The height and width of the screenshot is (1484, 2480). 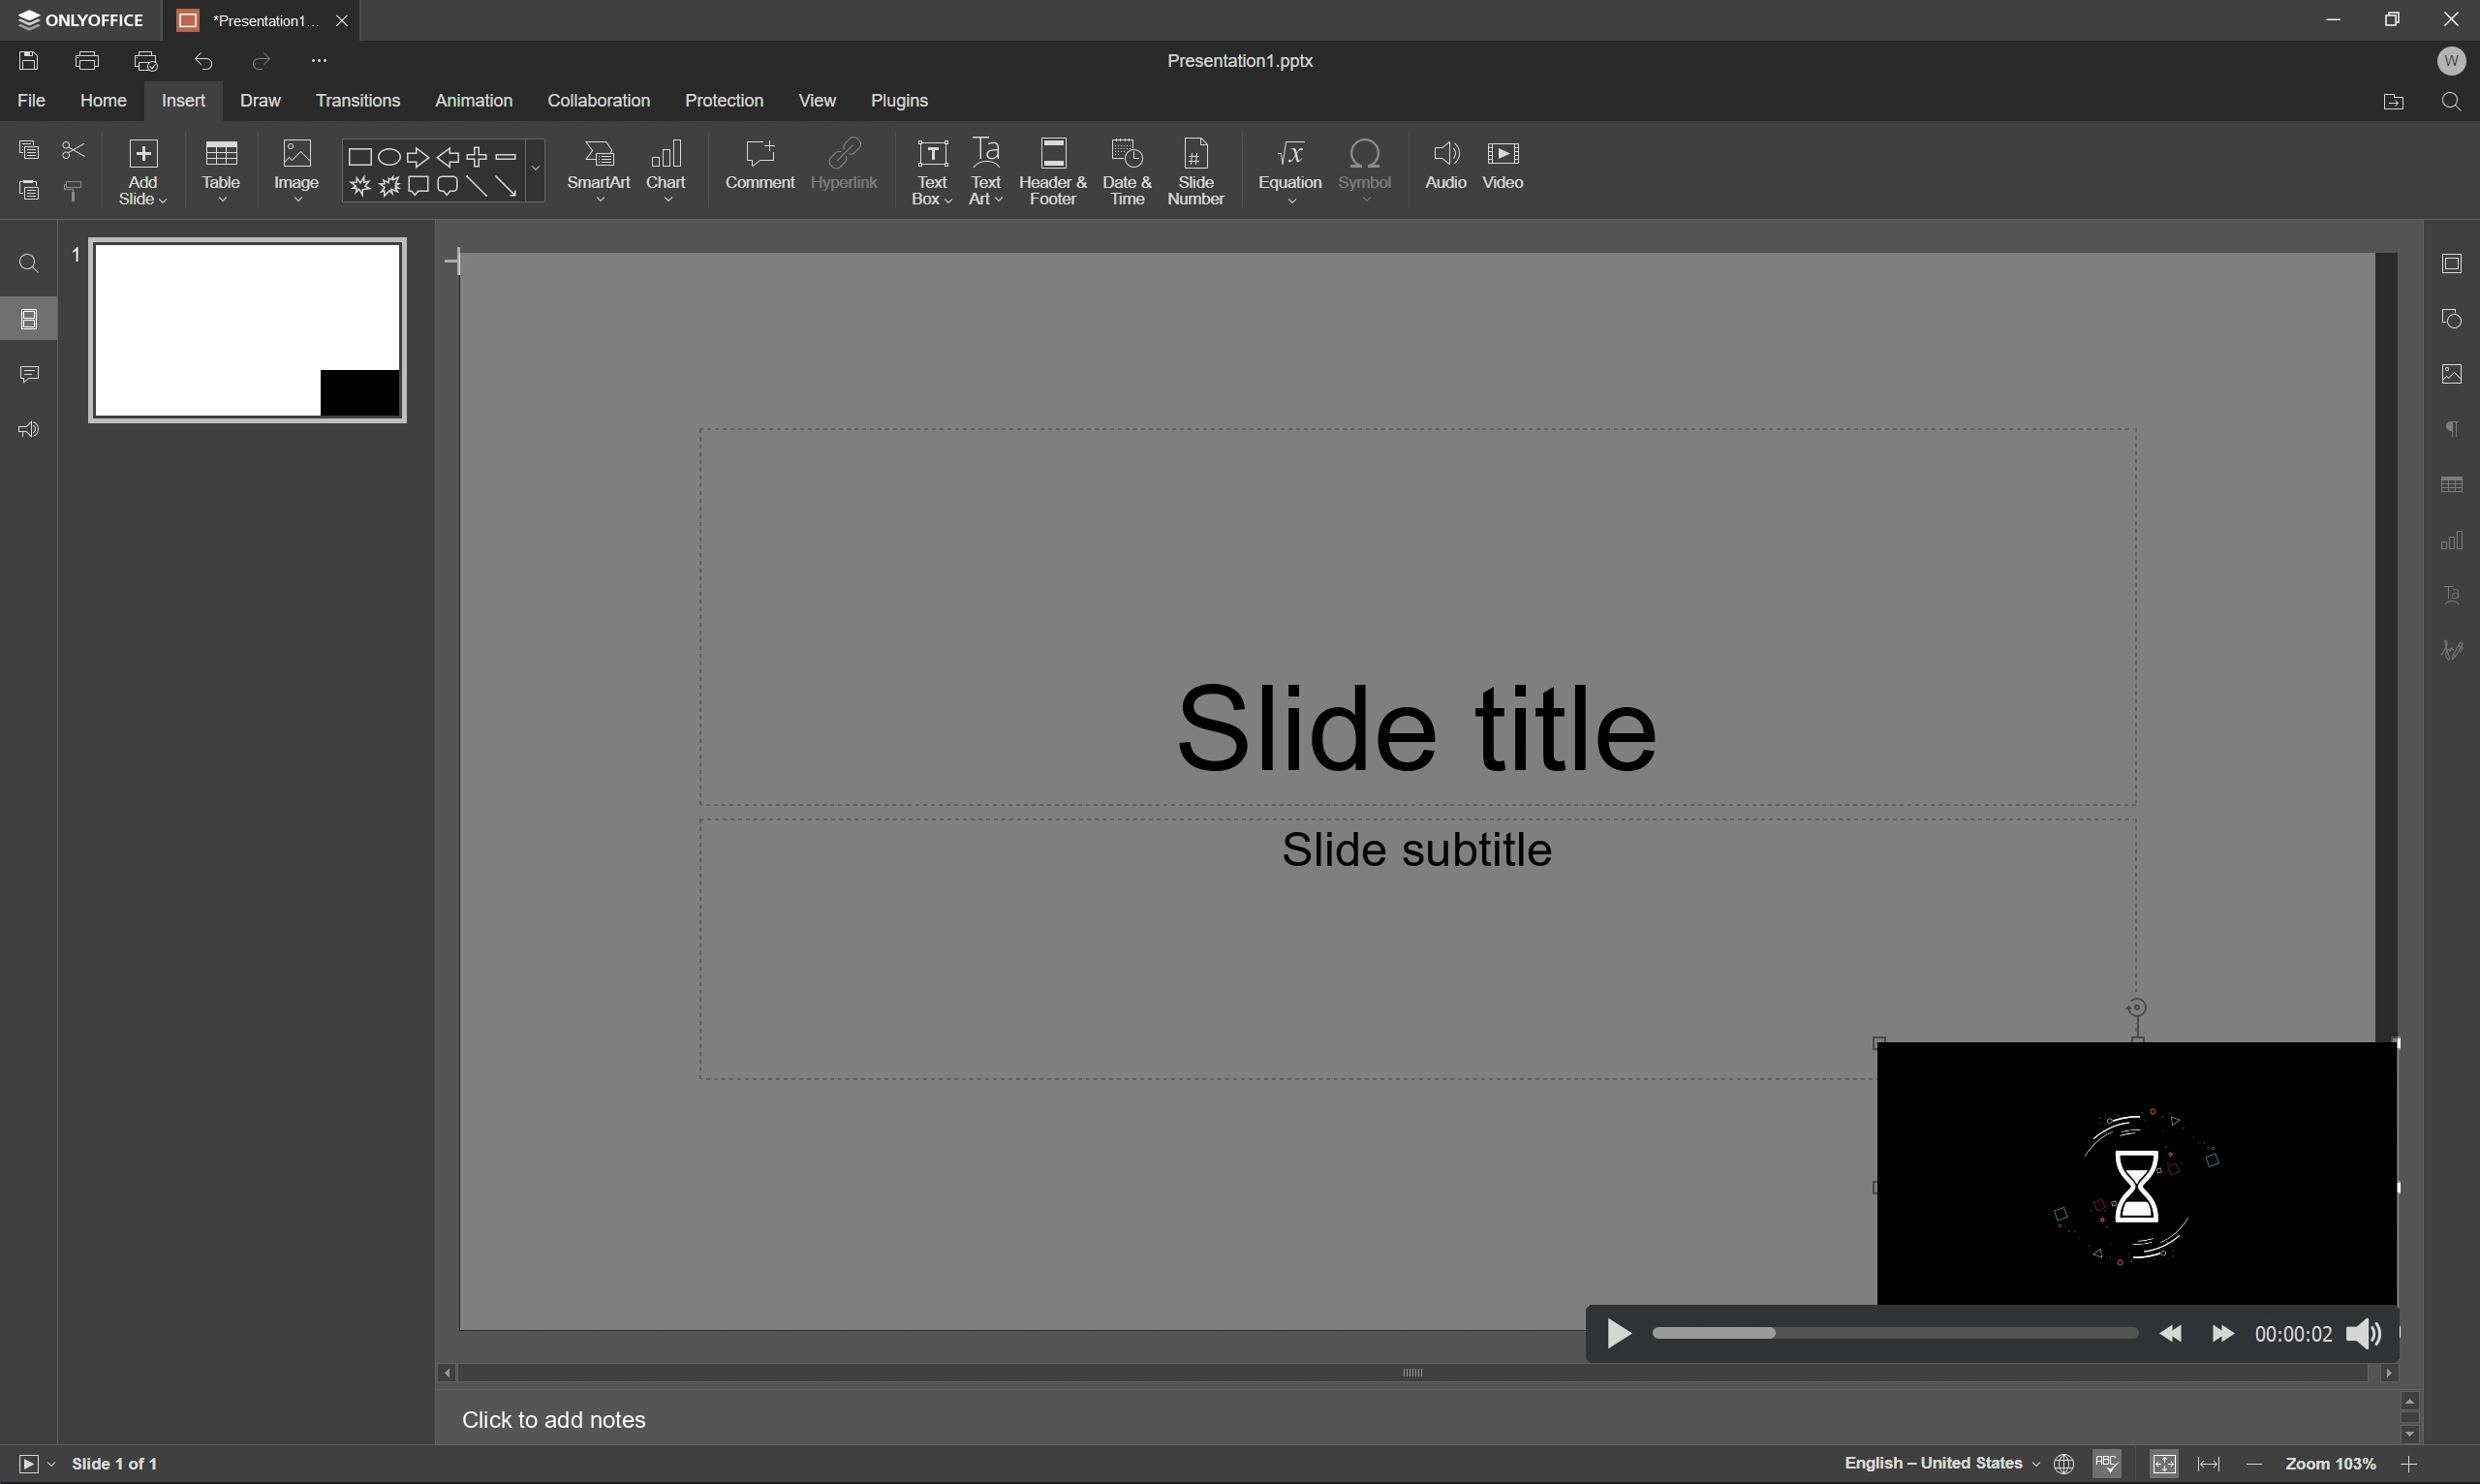 What do you see at coordinates (2330, 16) in the screenshot?
I see `minimize` at bounding box center [2330, 16].